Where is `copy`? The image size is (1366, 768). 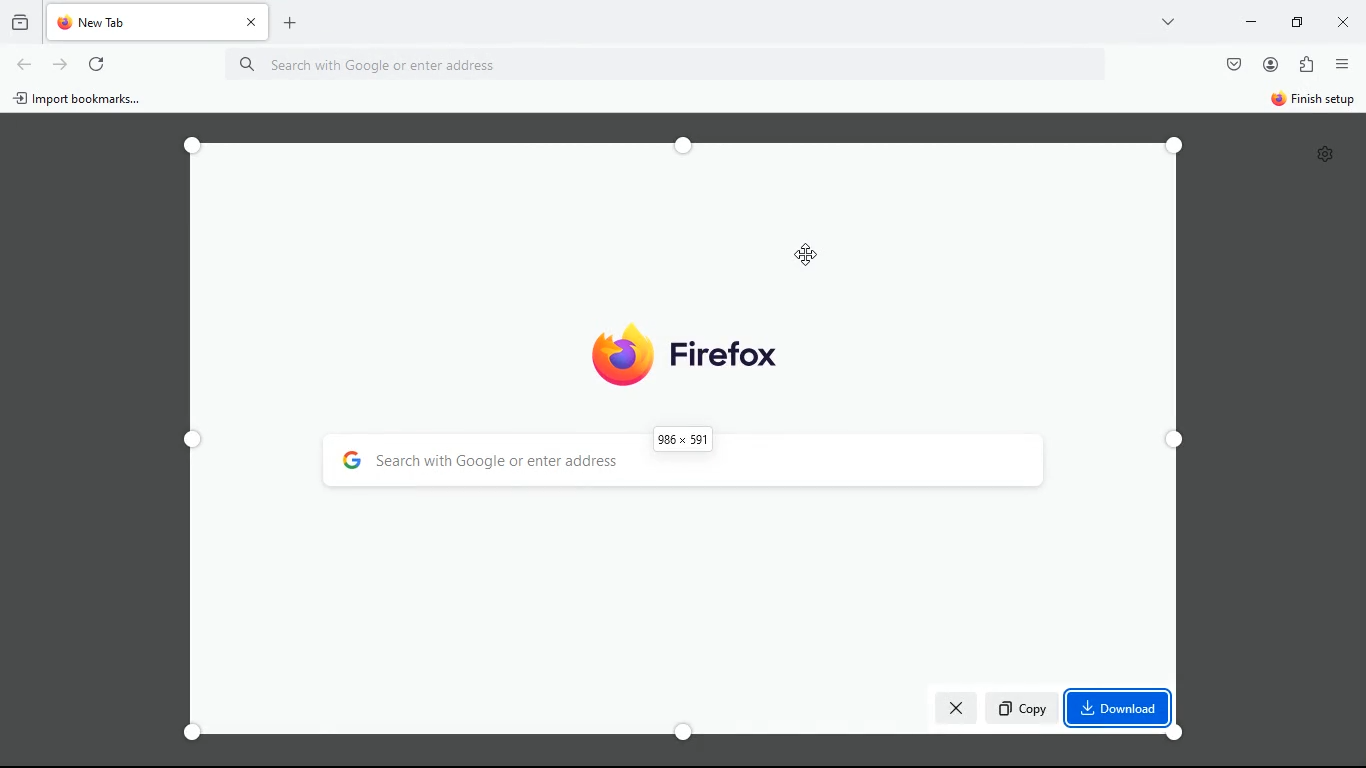
copy is located at coordinates (1023, 710).